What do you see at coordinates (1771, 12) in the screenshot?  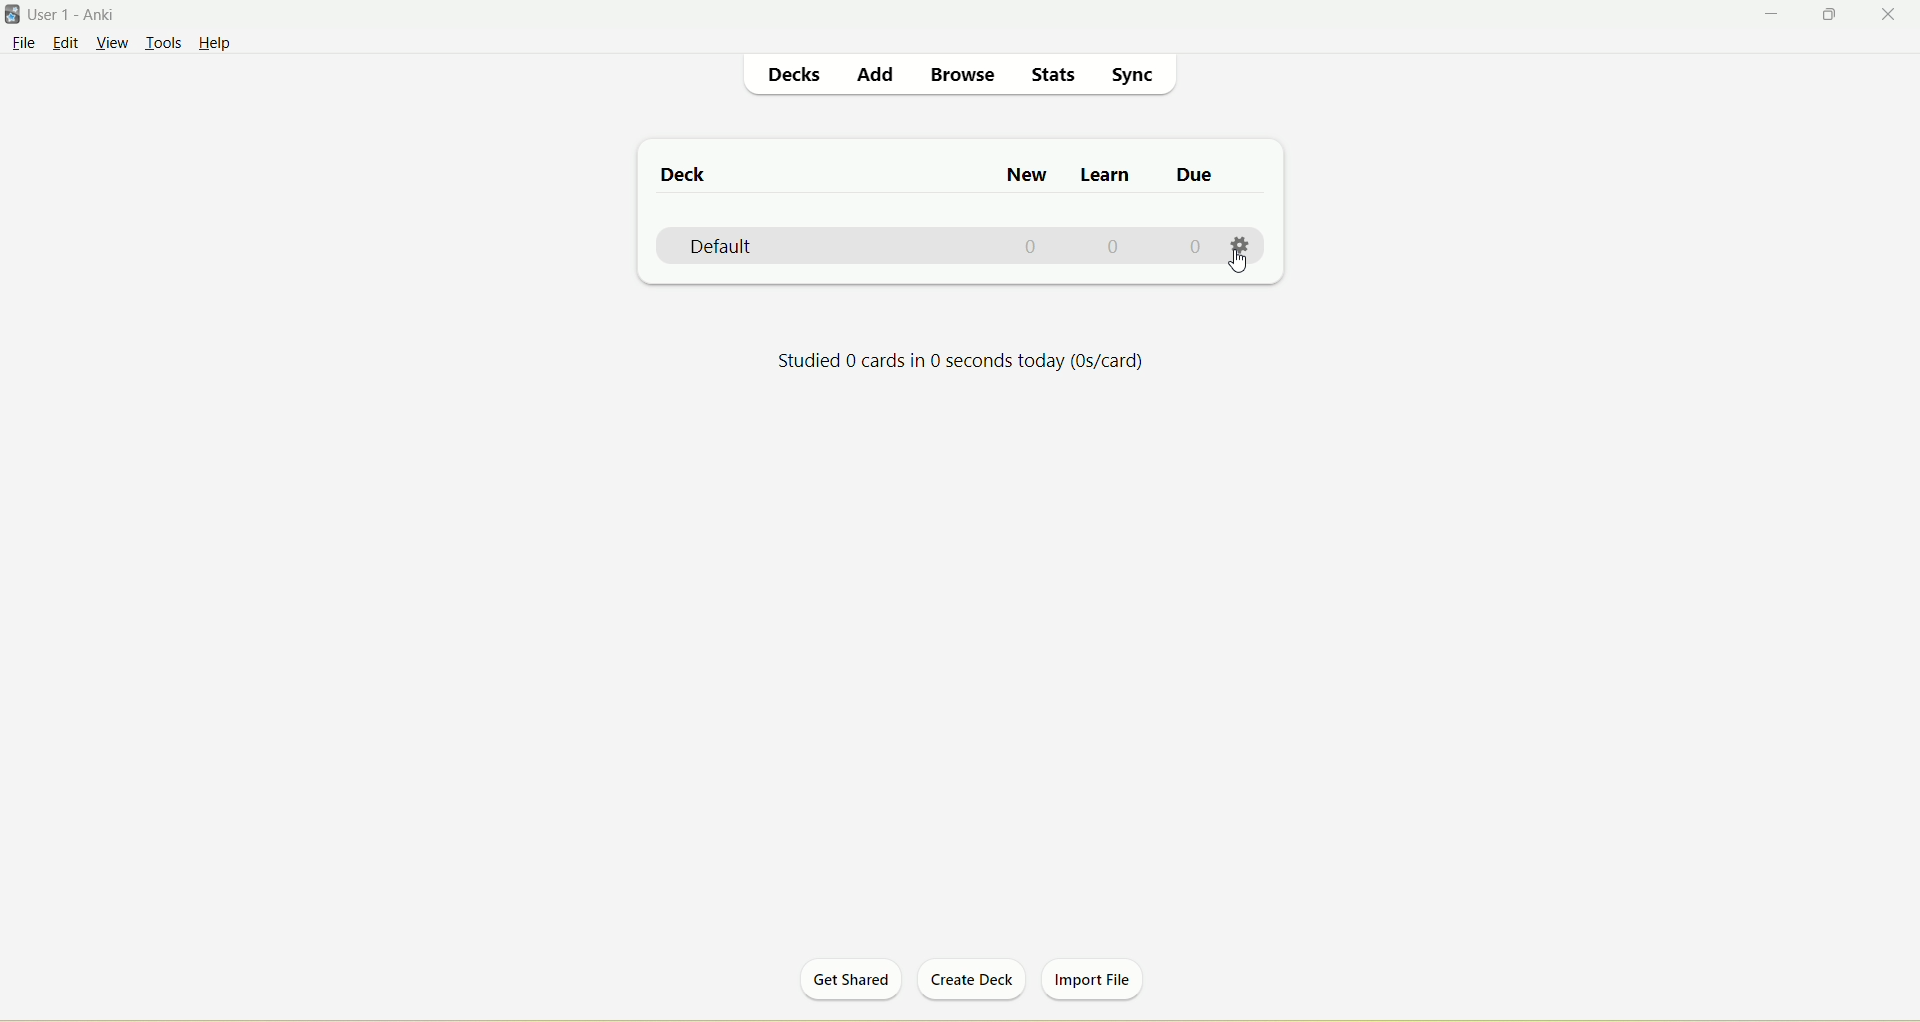 I see `minimize` at bounding box center [1771, 12].